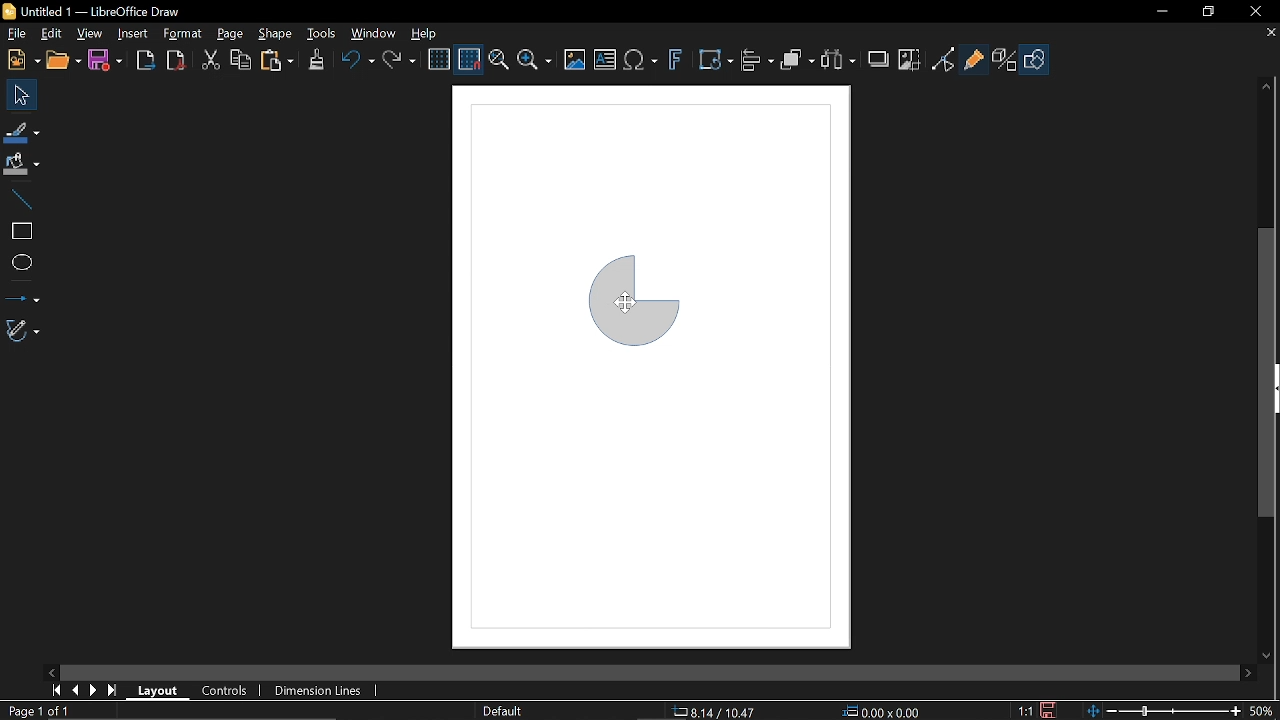  I want to click on Curves and polygons, so click(25, 331).